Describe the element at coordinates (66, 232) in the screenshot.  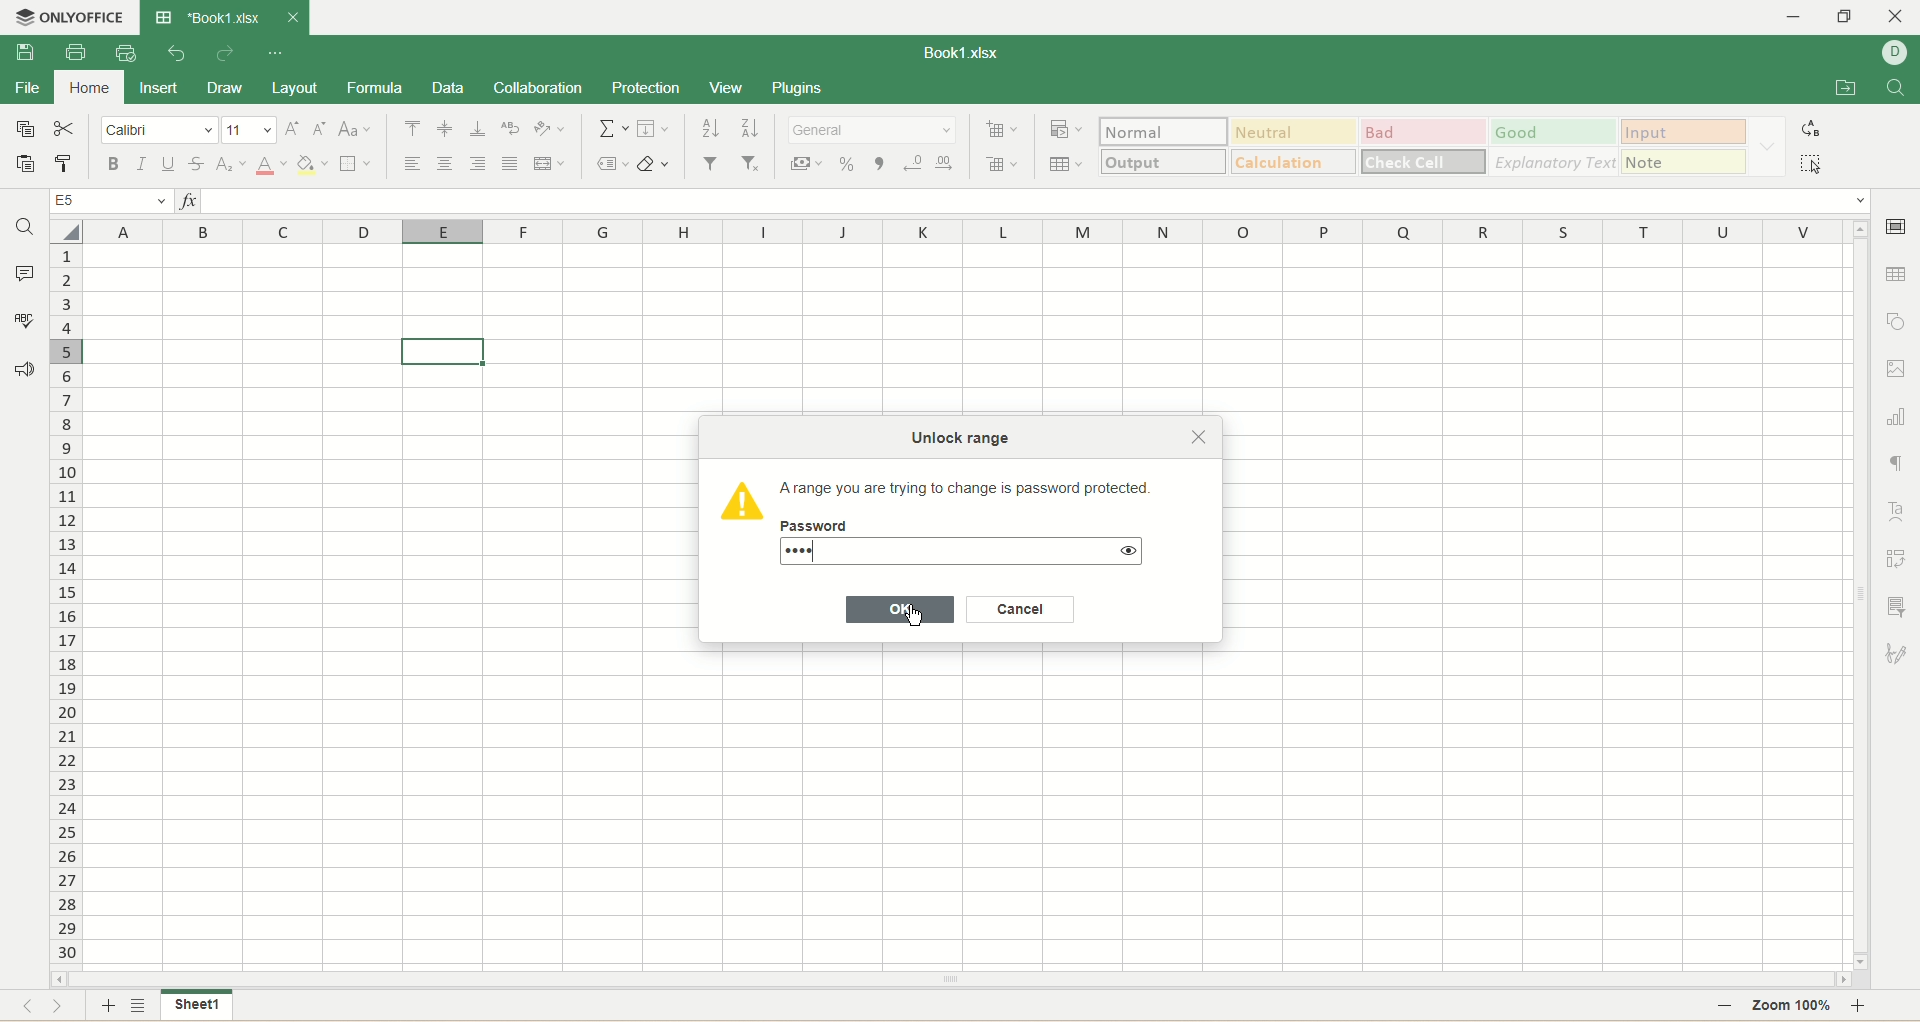
I see `select all` at that location.